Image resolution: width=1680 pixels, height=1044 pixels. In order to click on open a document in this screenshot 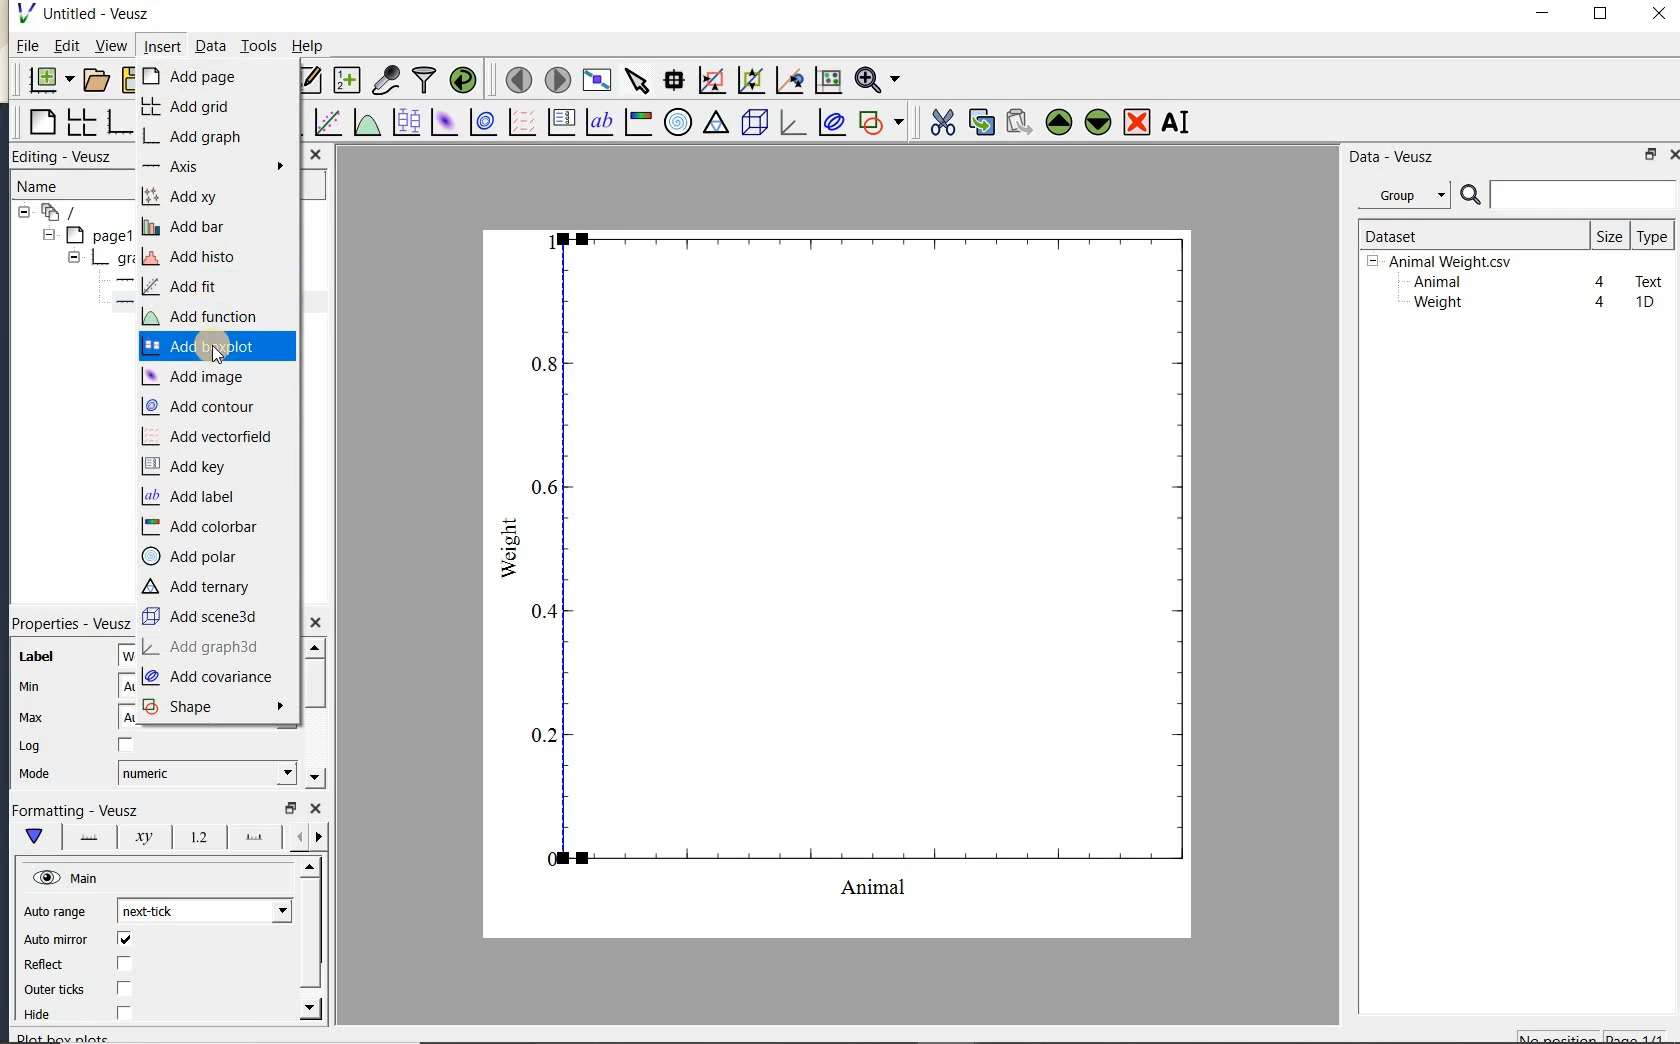, I will do `click(94, 80)`.